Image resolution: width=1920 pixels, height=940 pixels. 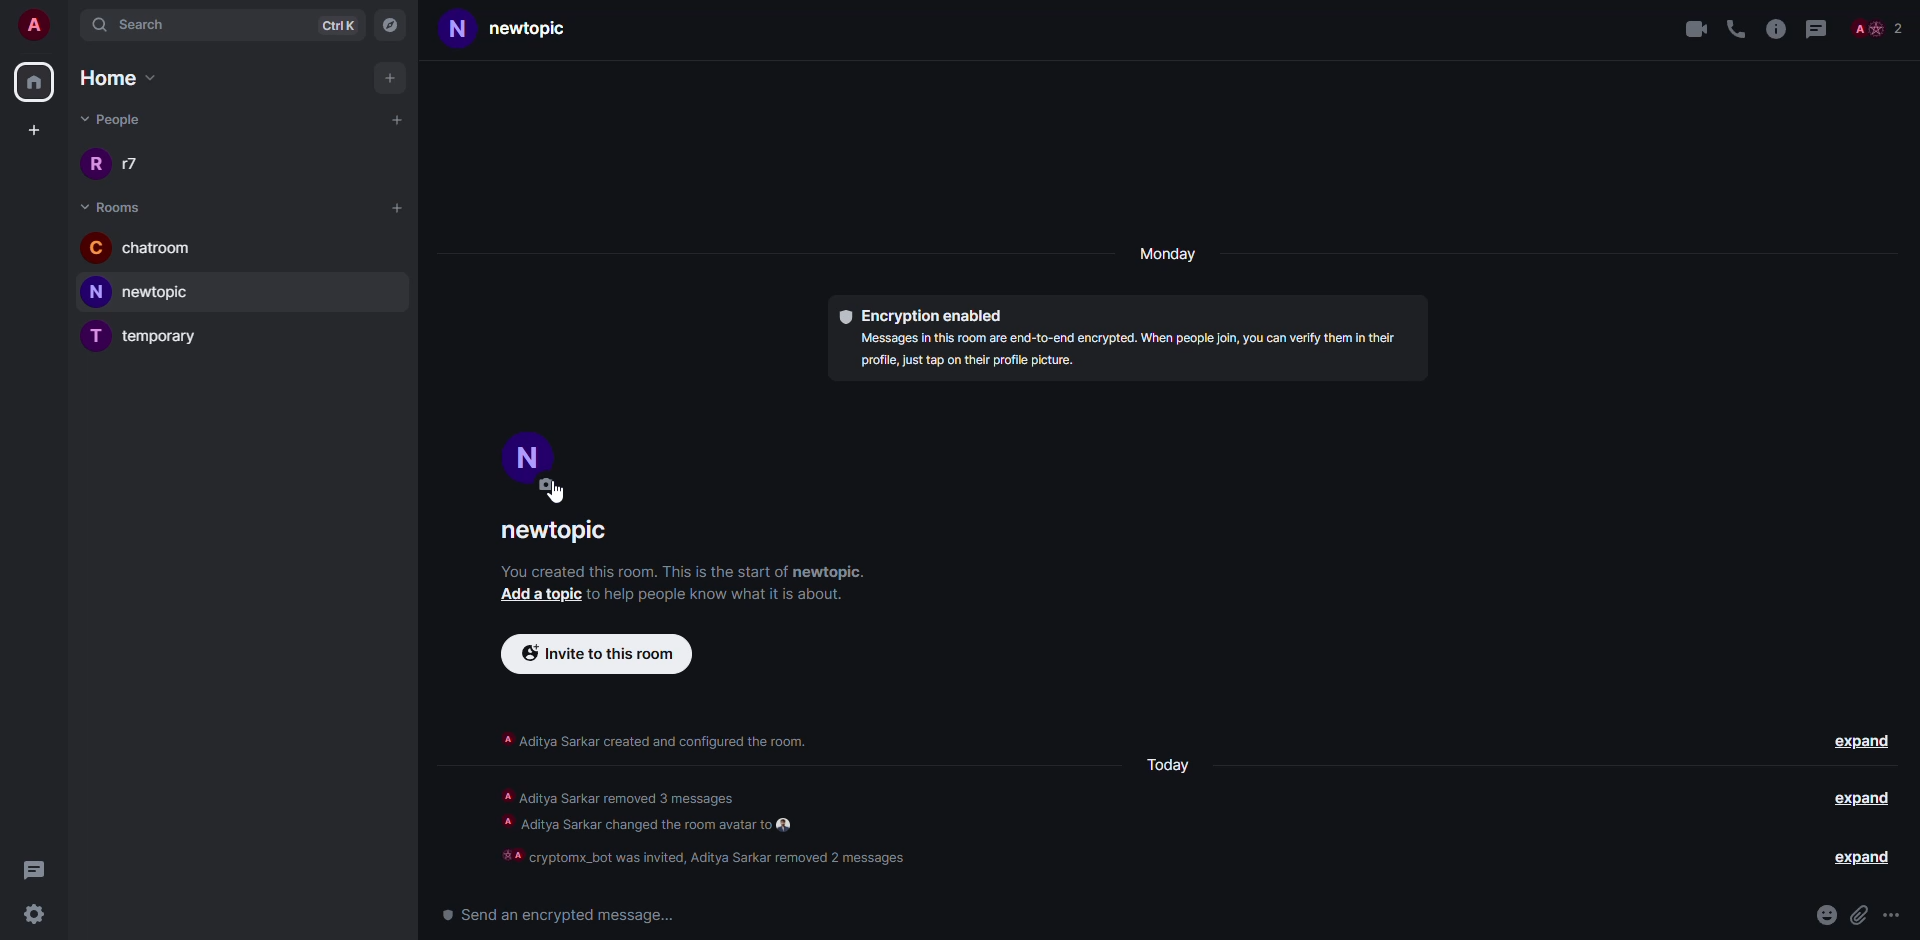 I want to click on add a topic, so click(x=531, y=596).